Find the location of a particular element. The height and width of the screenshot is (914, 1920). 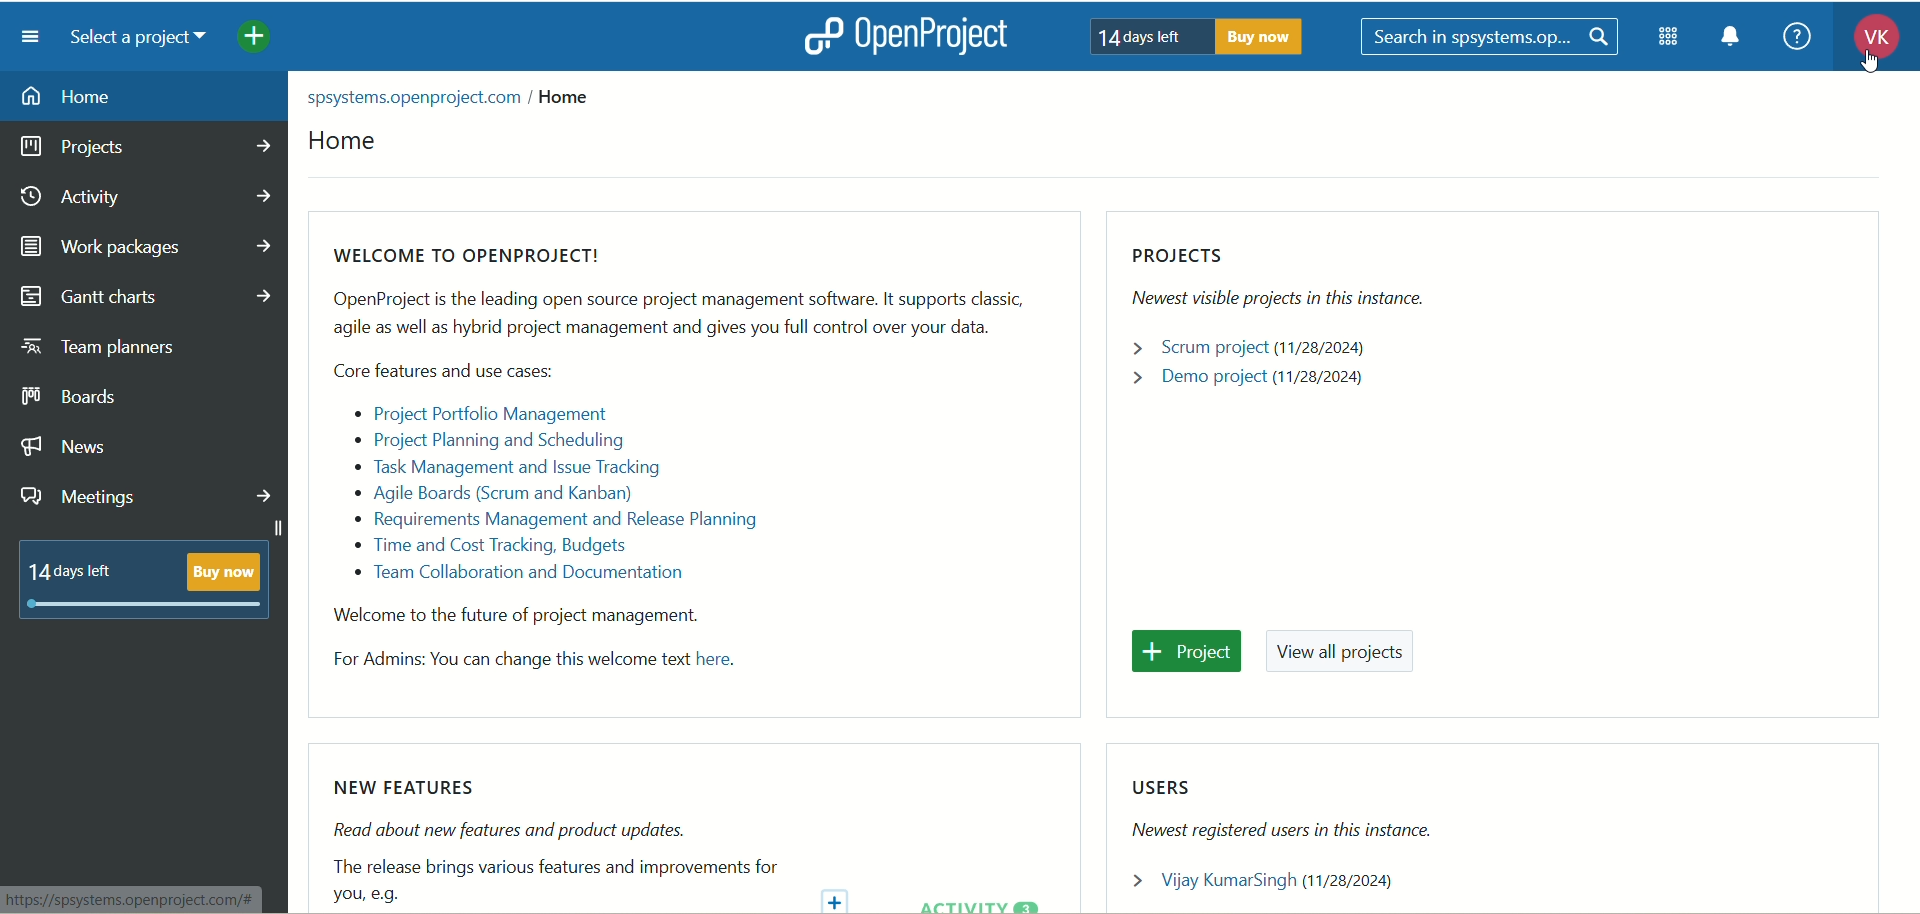

user  is located at coordinates (1272, 878).